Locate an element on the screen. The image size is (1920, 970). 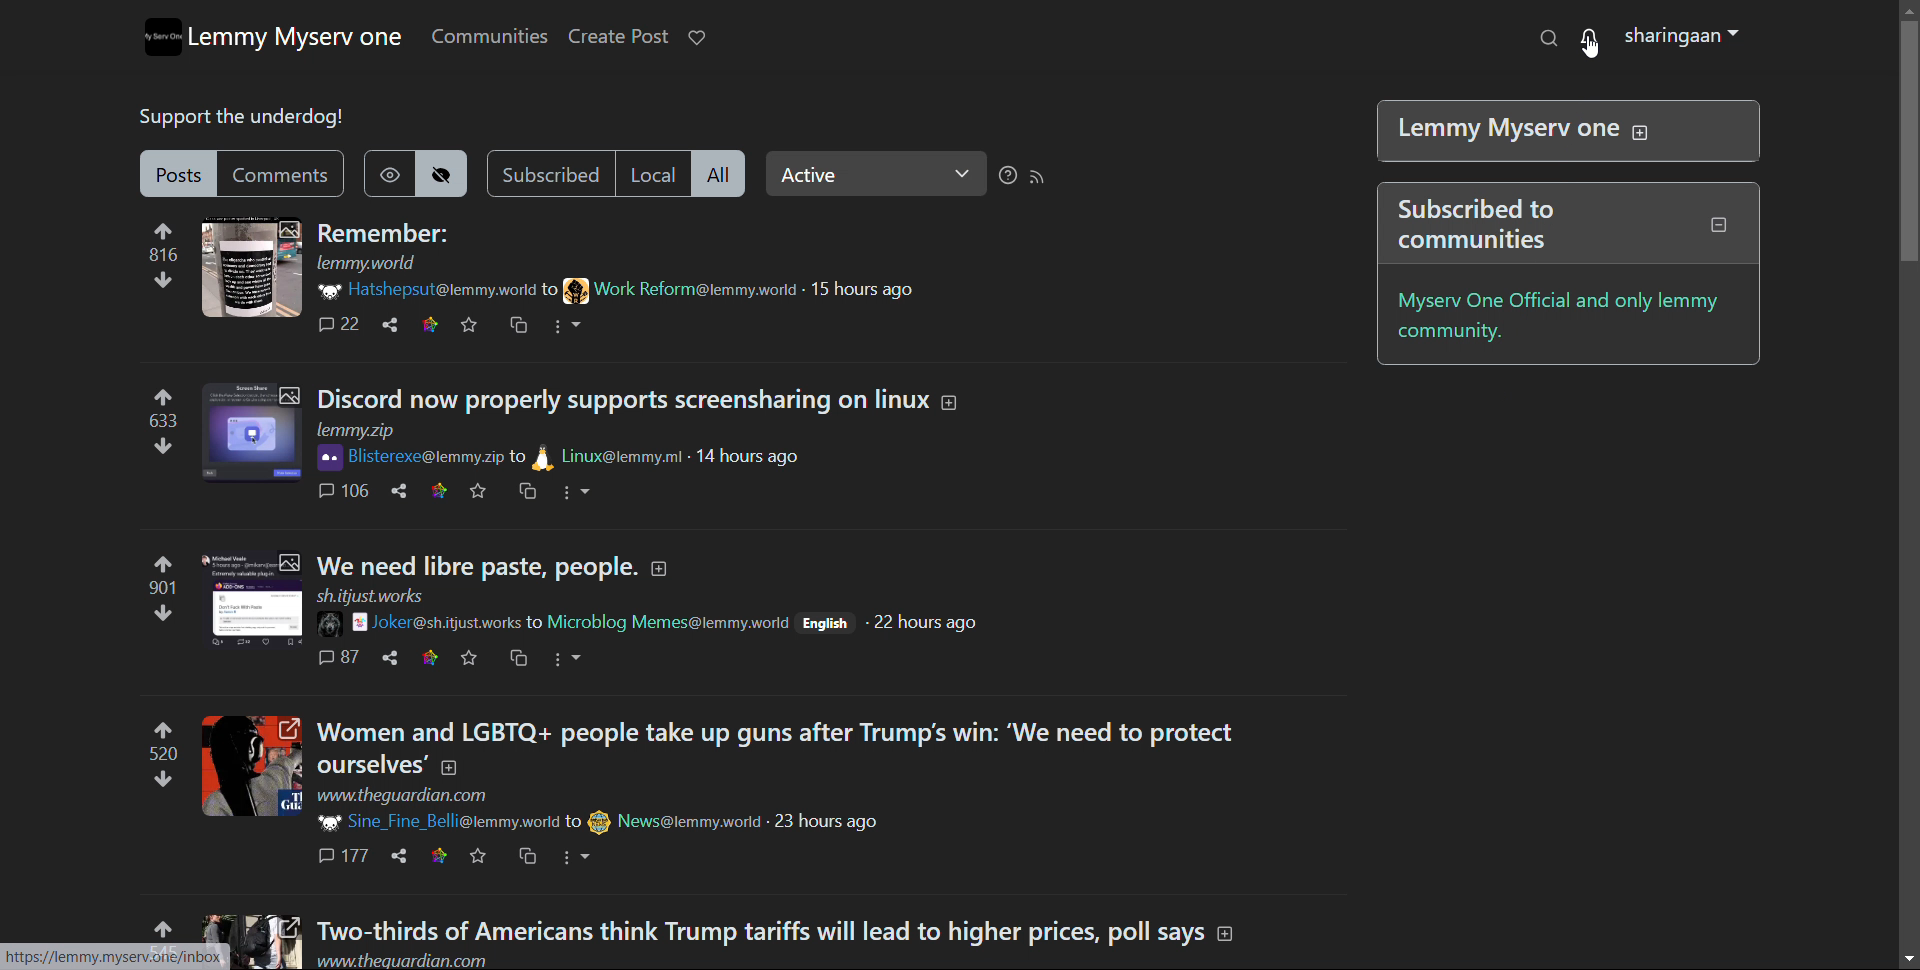
Post on "Lemmy Myserv one" is located at coordinates (1560, 130).